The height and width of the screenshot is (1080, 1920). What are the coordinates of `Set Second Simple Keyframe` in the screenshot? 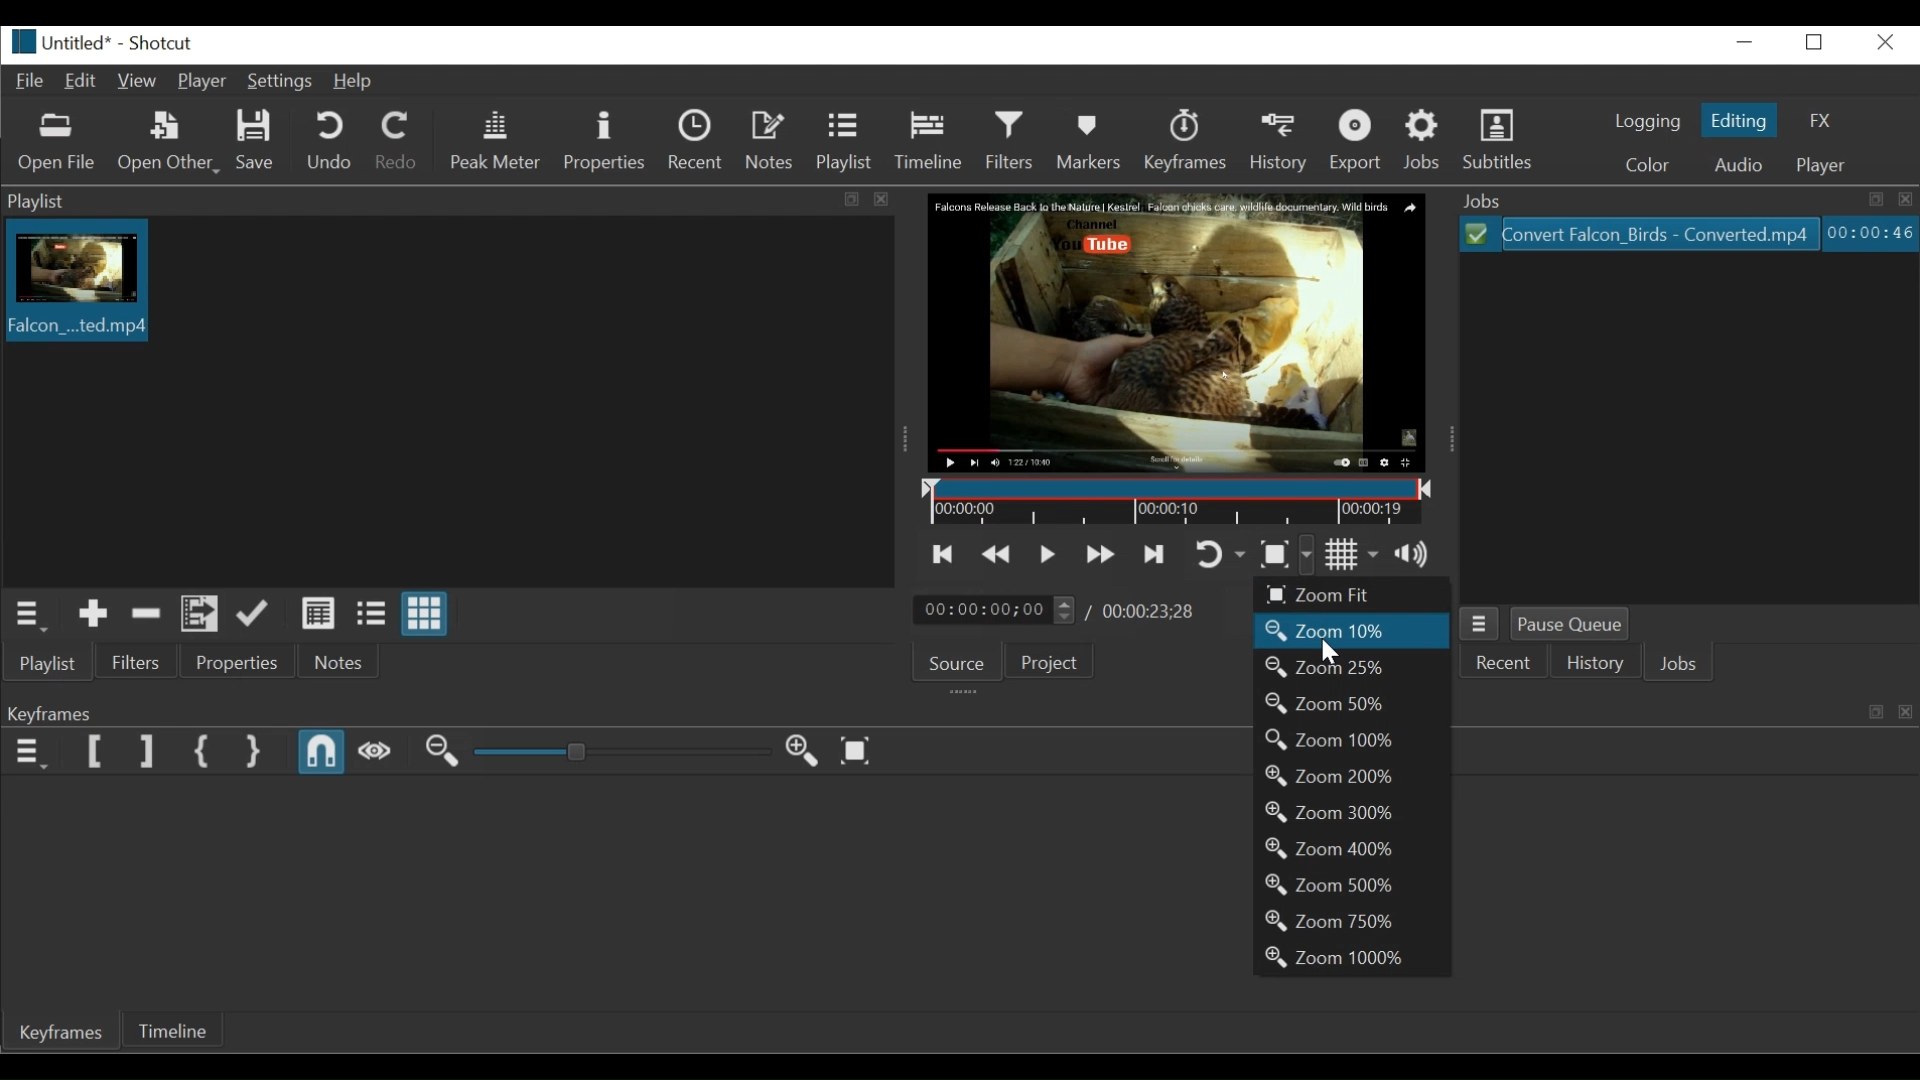 It's located at (254, 753).